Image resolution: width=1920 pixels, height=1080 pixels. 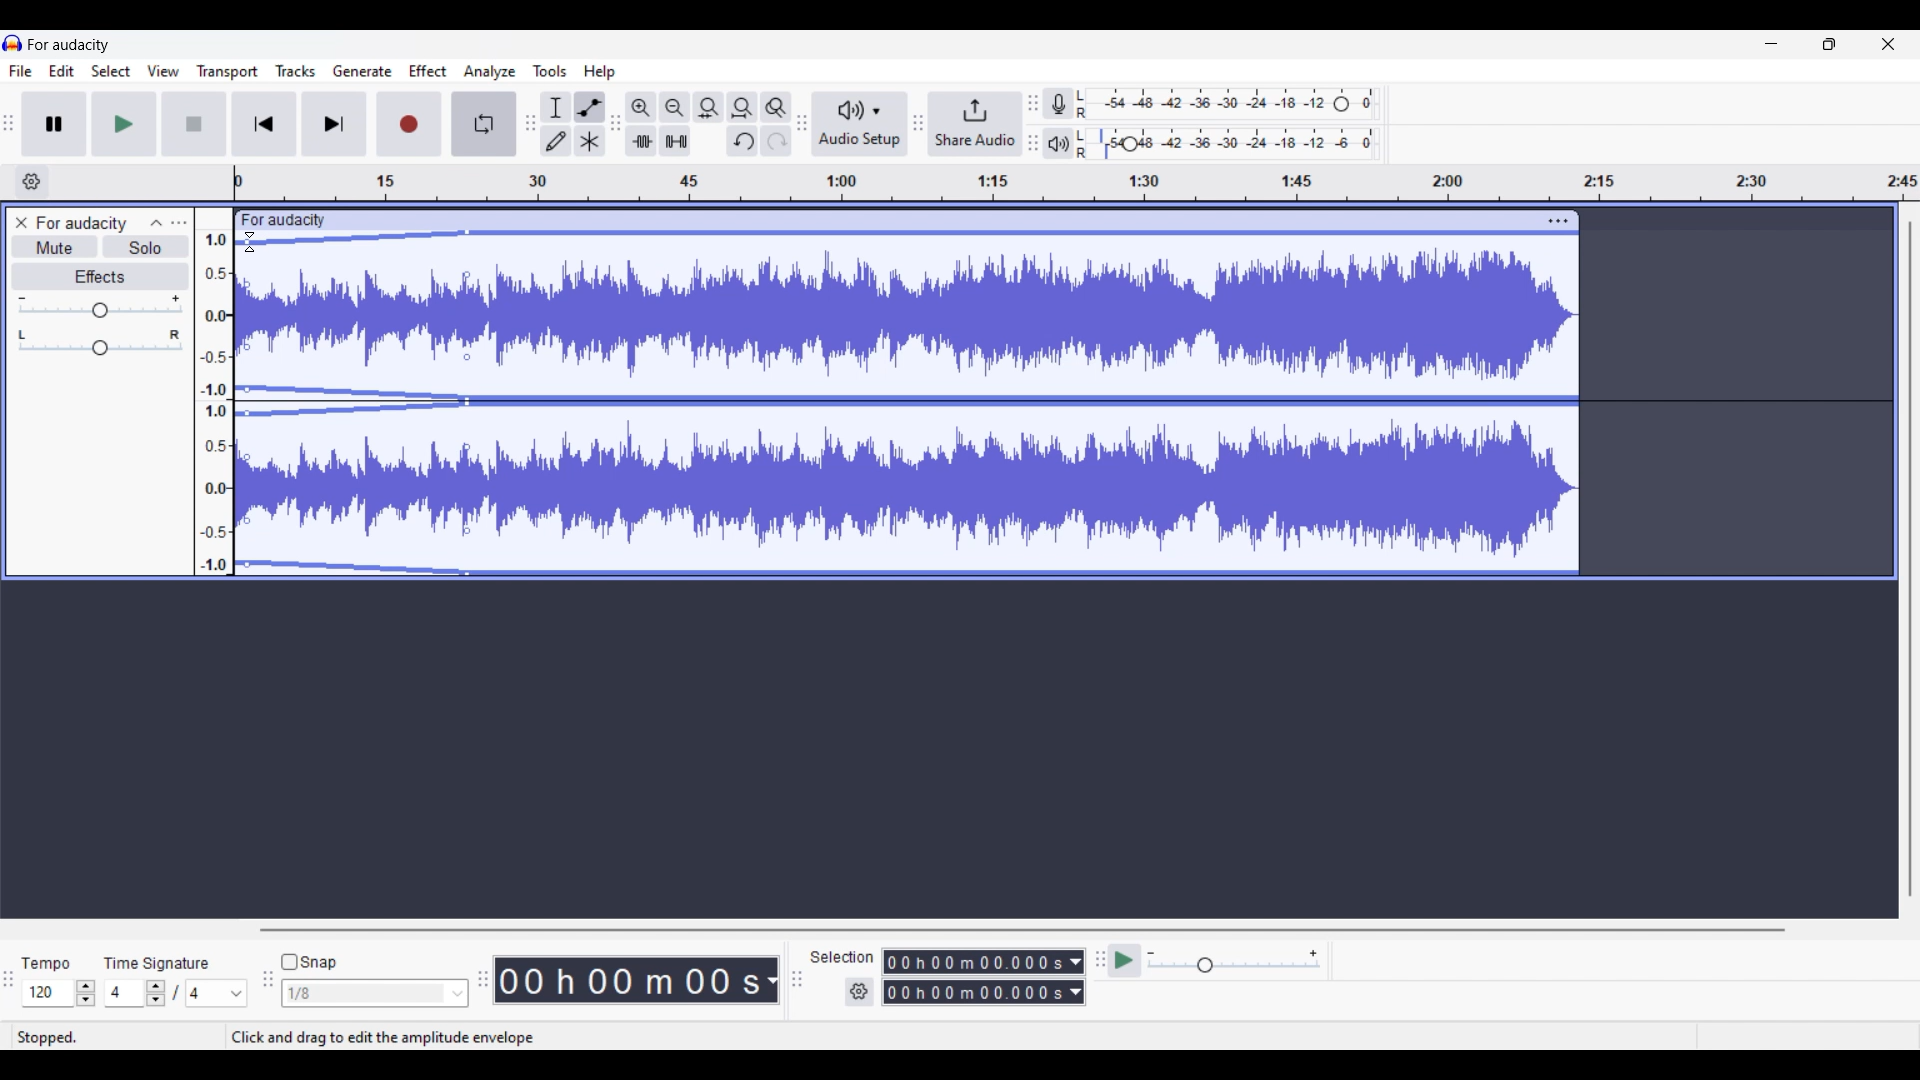 I want to click on Zoom in, so click(x=641, y=107).